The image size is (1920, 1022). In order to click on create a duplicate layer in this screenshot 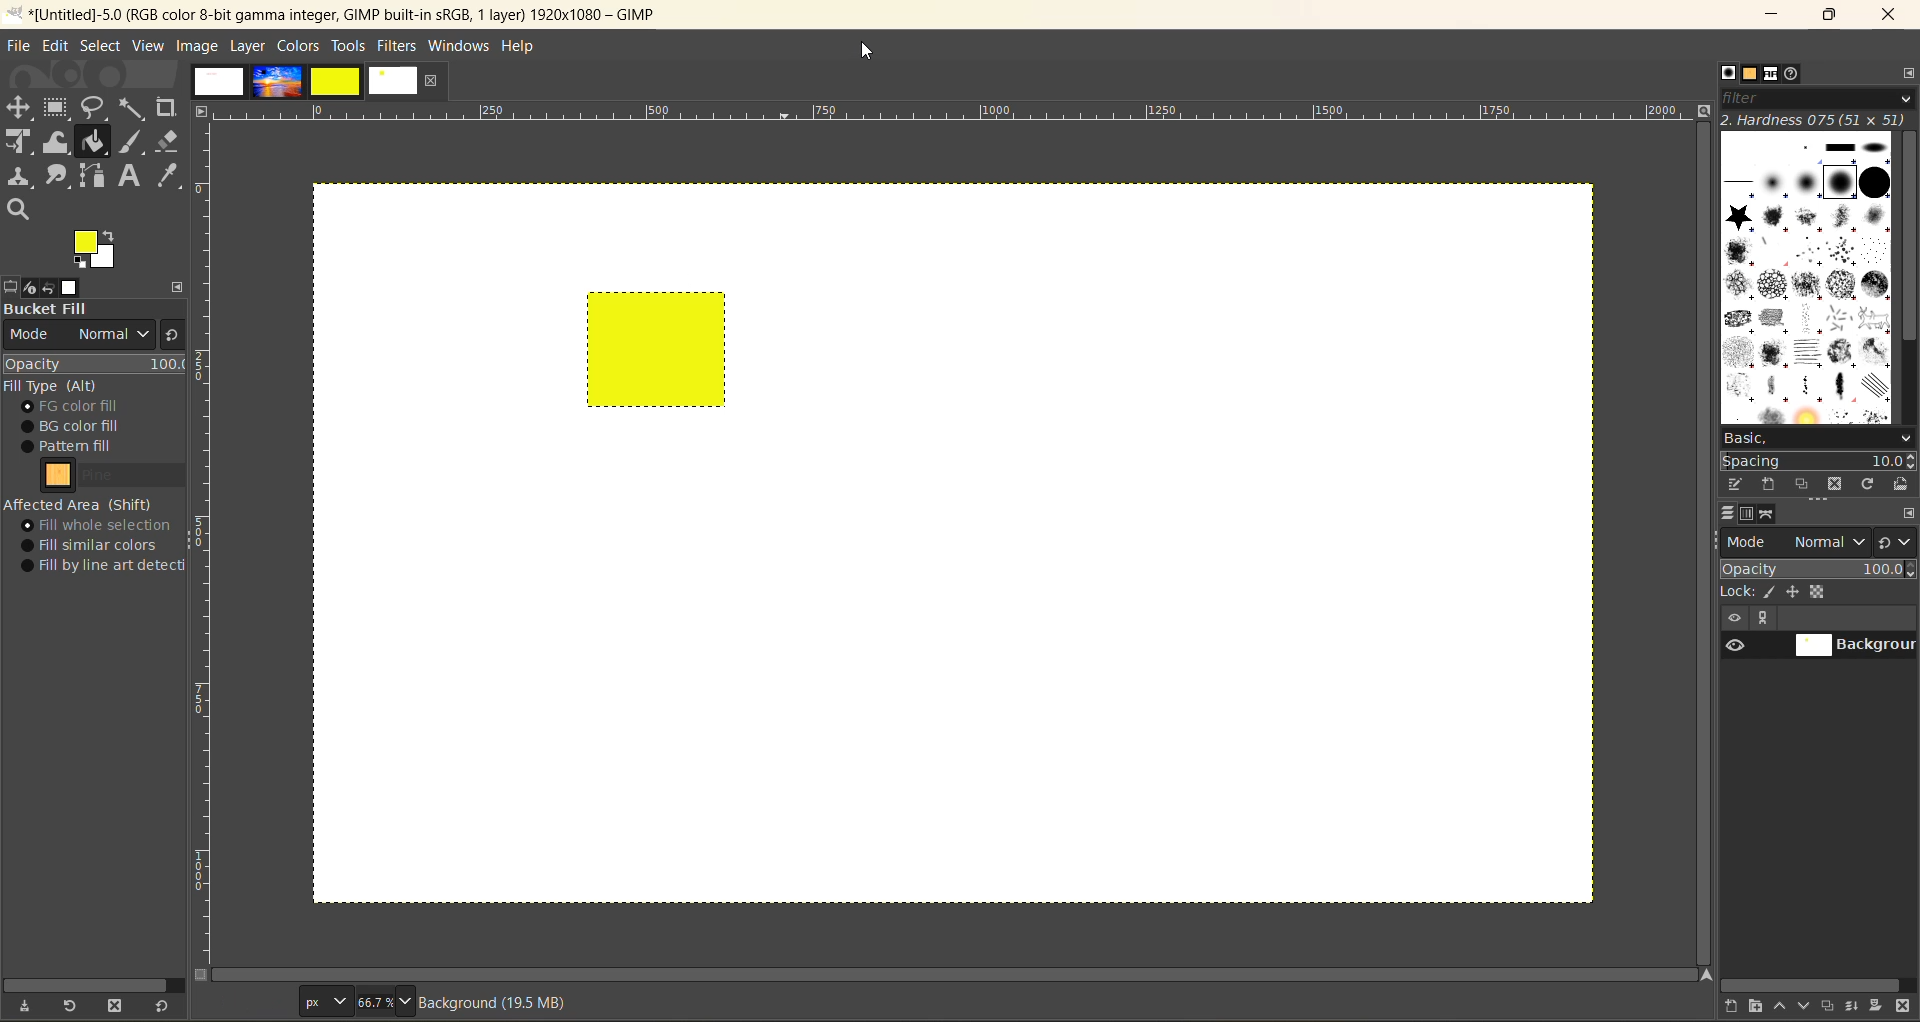, I will do `click(1833, 1004)`.